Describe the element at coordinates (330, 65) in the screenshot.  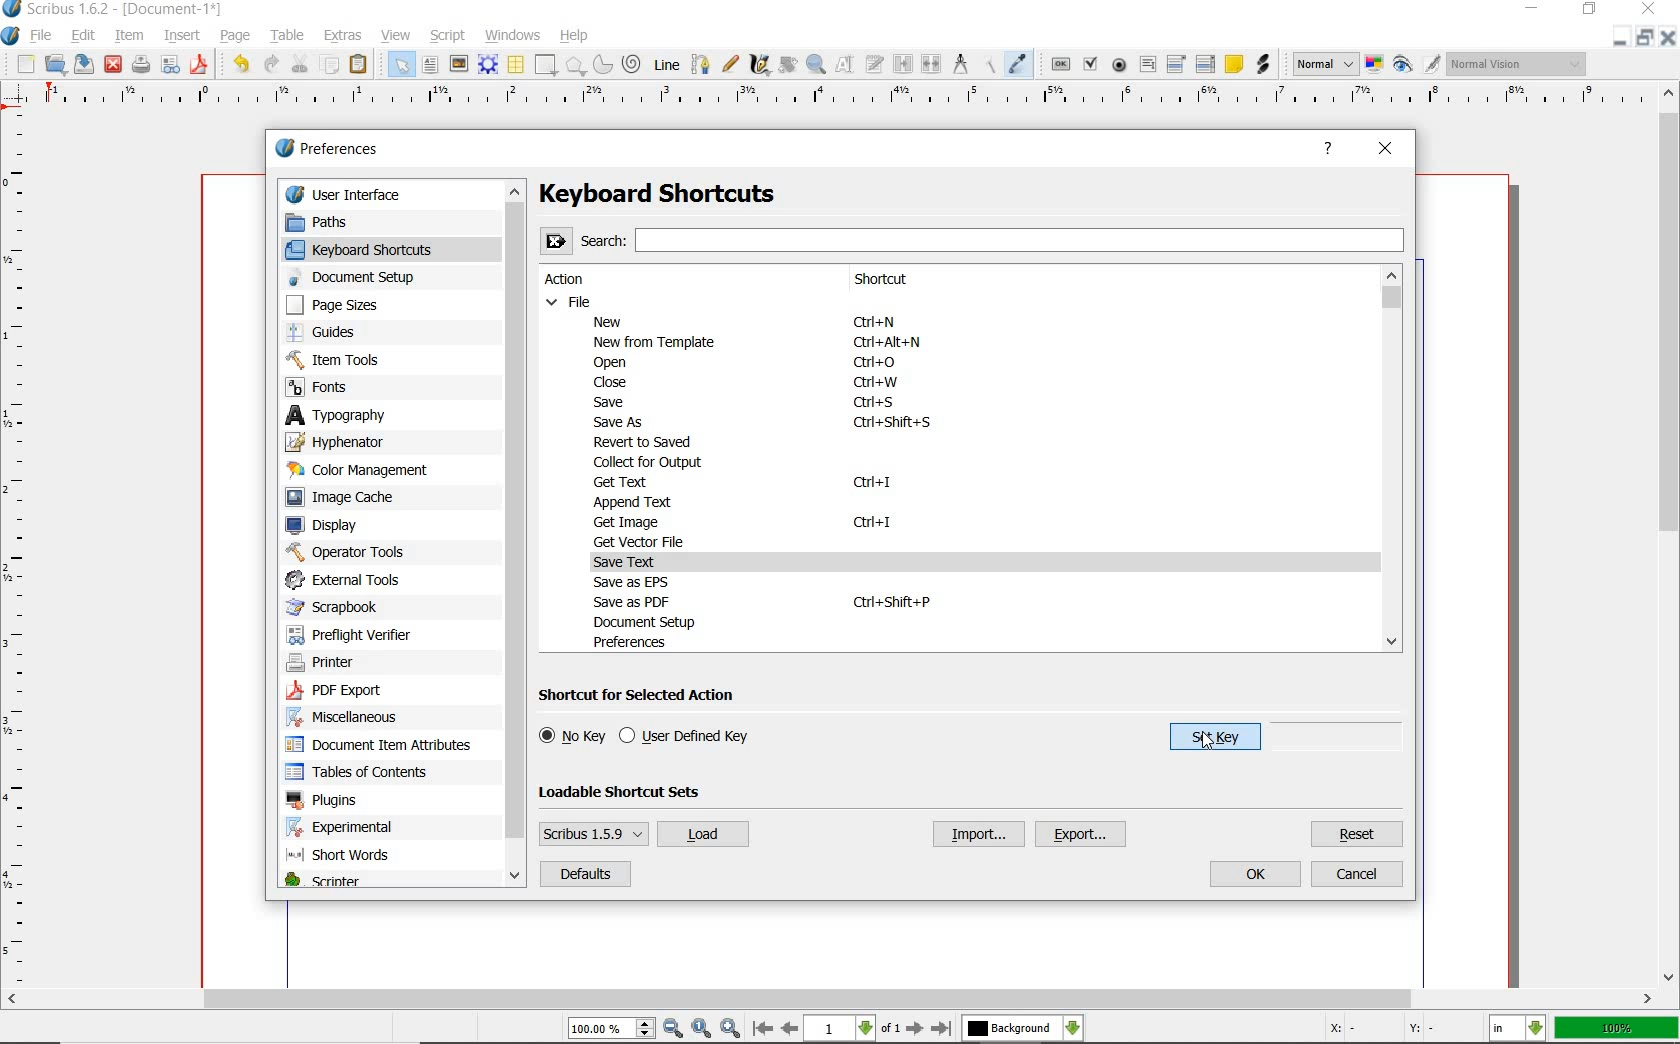
I see `copy` at that location.